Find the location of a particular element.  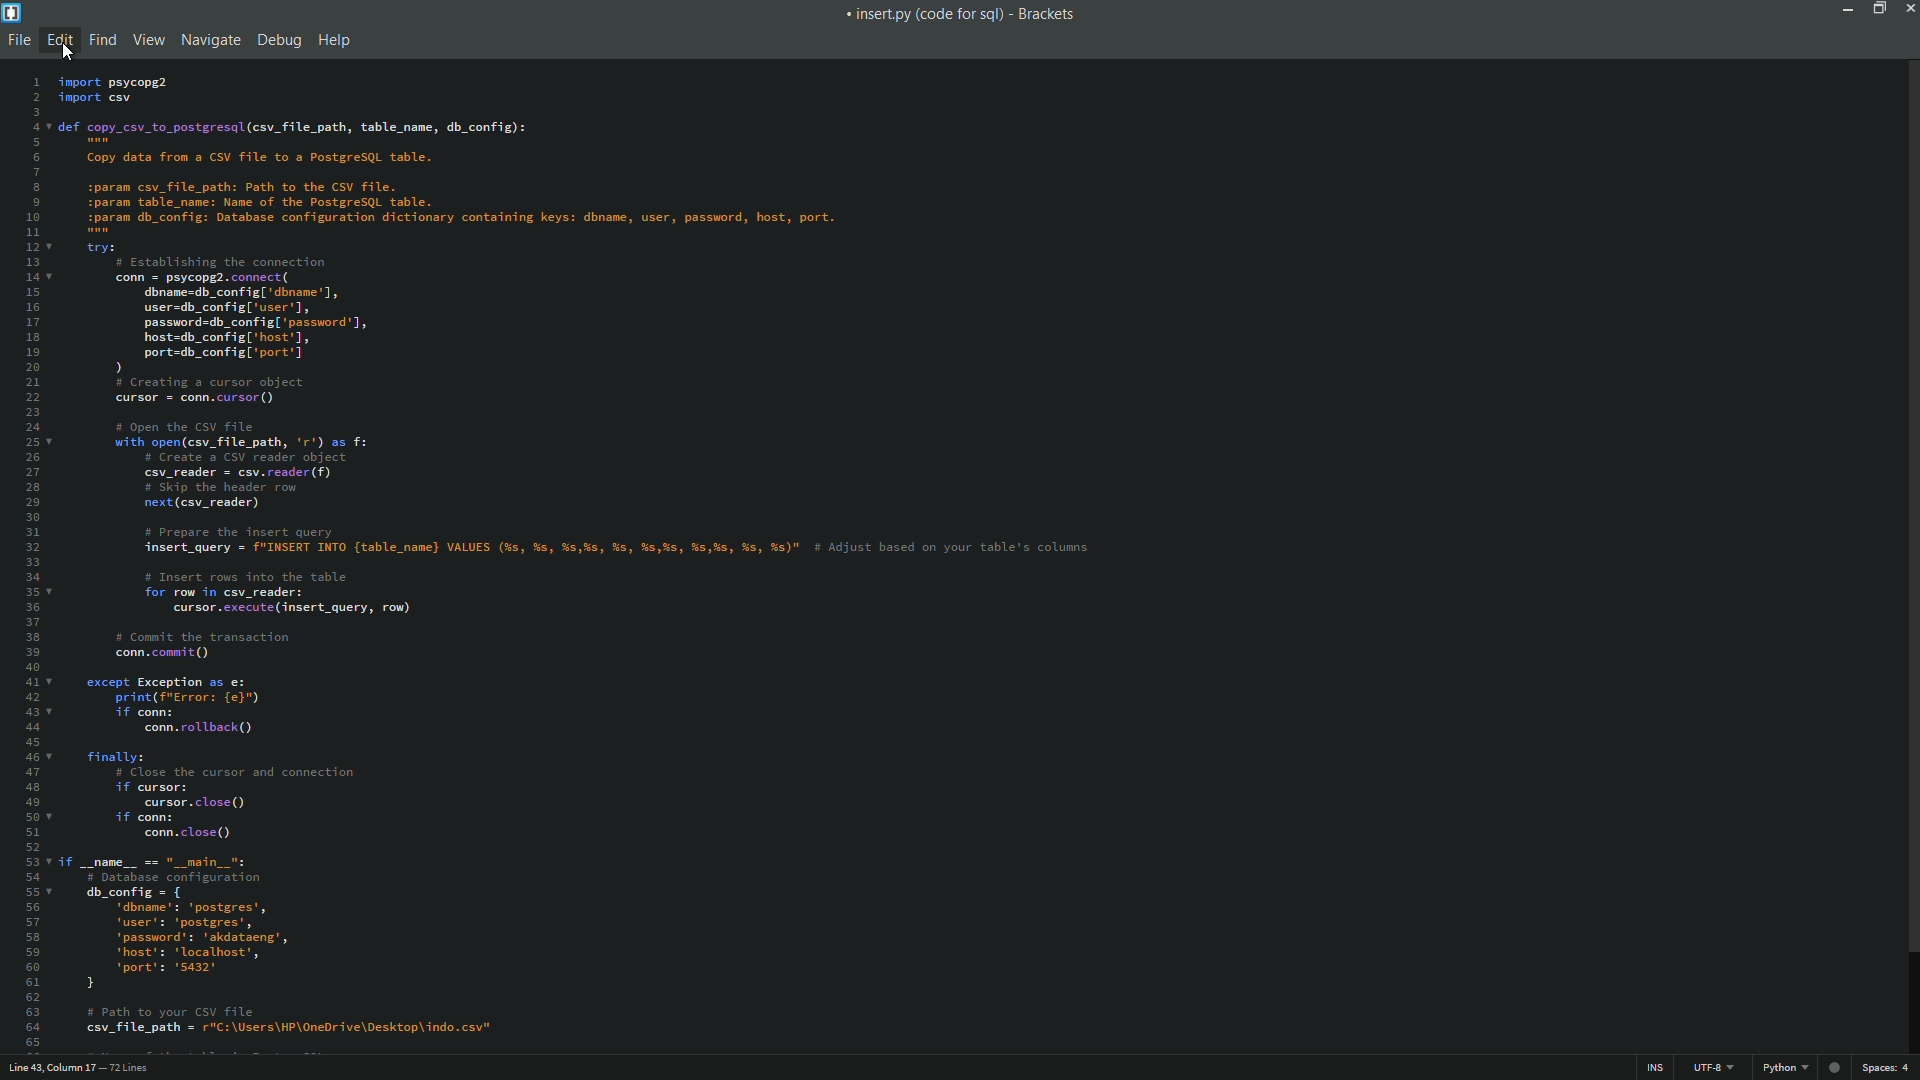

number of lines is located at coordinates (129, 1069).